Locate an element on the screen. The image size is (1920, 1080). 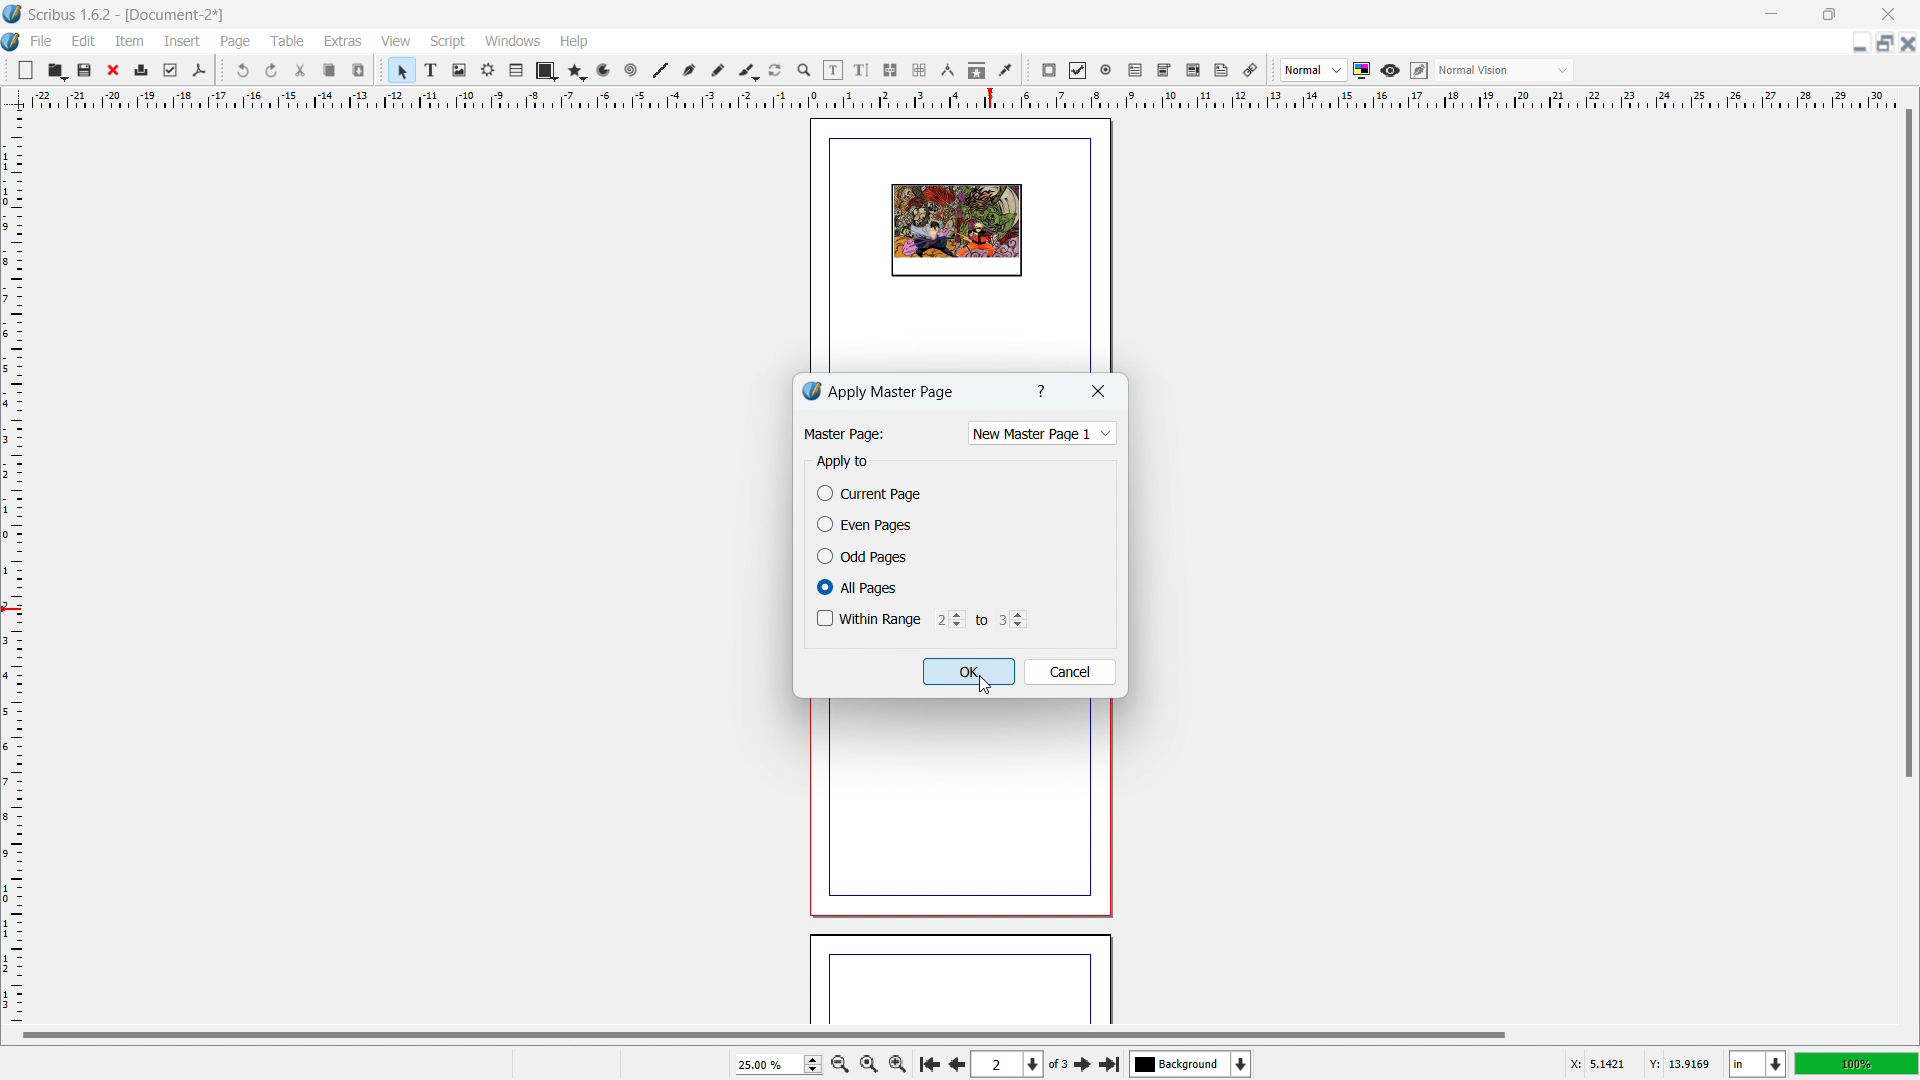
open is located at coordinates (56, 70).